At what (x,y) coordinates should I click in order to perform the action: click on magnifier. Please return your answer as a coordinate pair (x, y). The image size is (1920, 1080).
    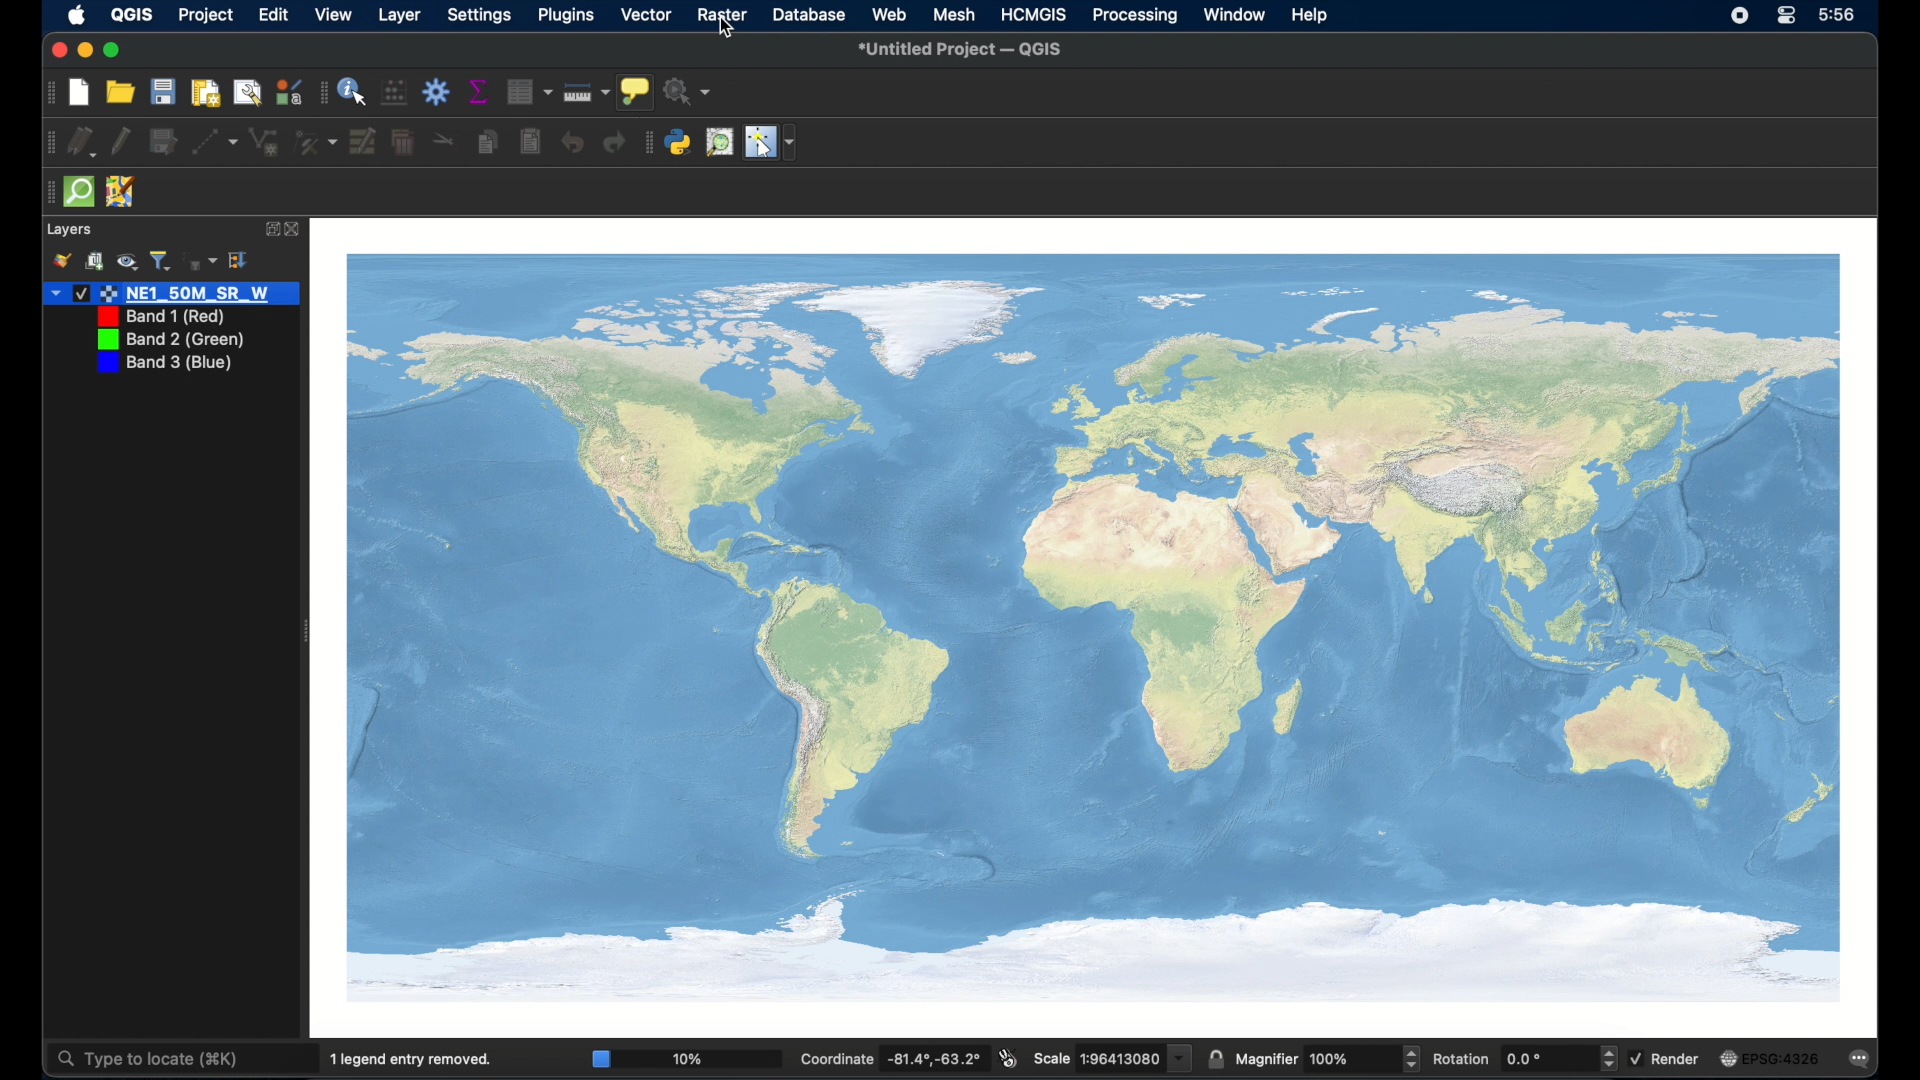
    Looking at the image, I should click on (1269, 1059).